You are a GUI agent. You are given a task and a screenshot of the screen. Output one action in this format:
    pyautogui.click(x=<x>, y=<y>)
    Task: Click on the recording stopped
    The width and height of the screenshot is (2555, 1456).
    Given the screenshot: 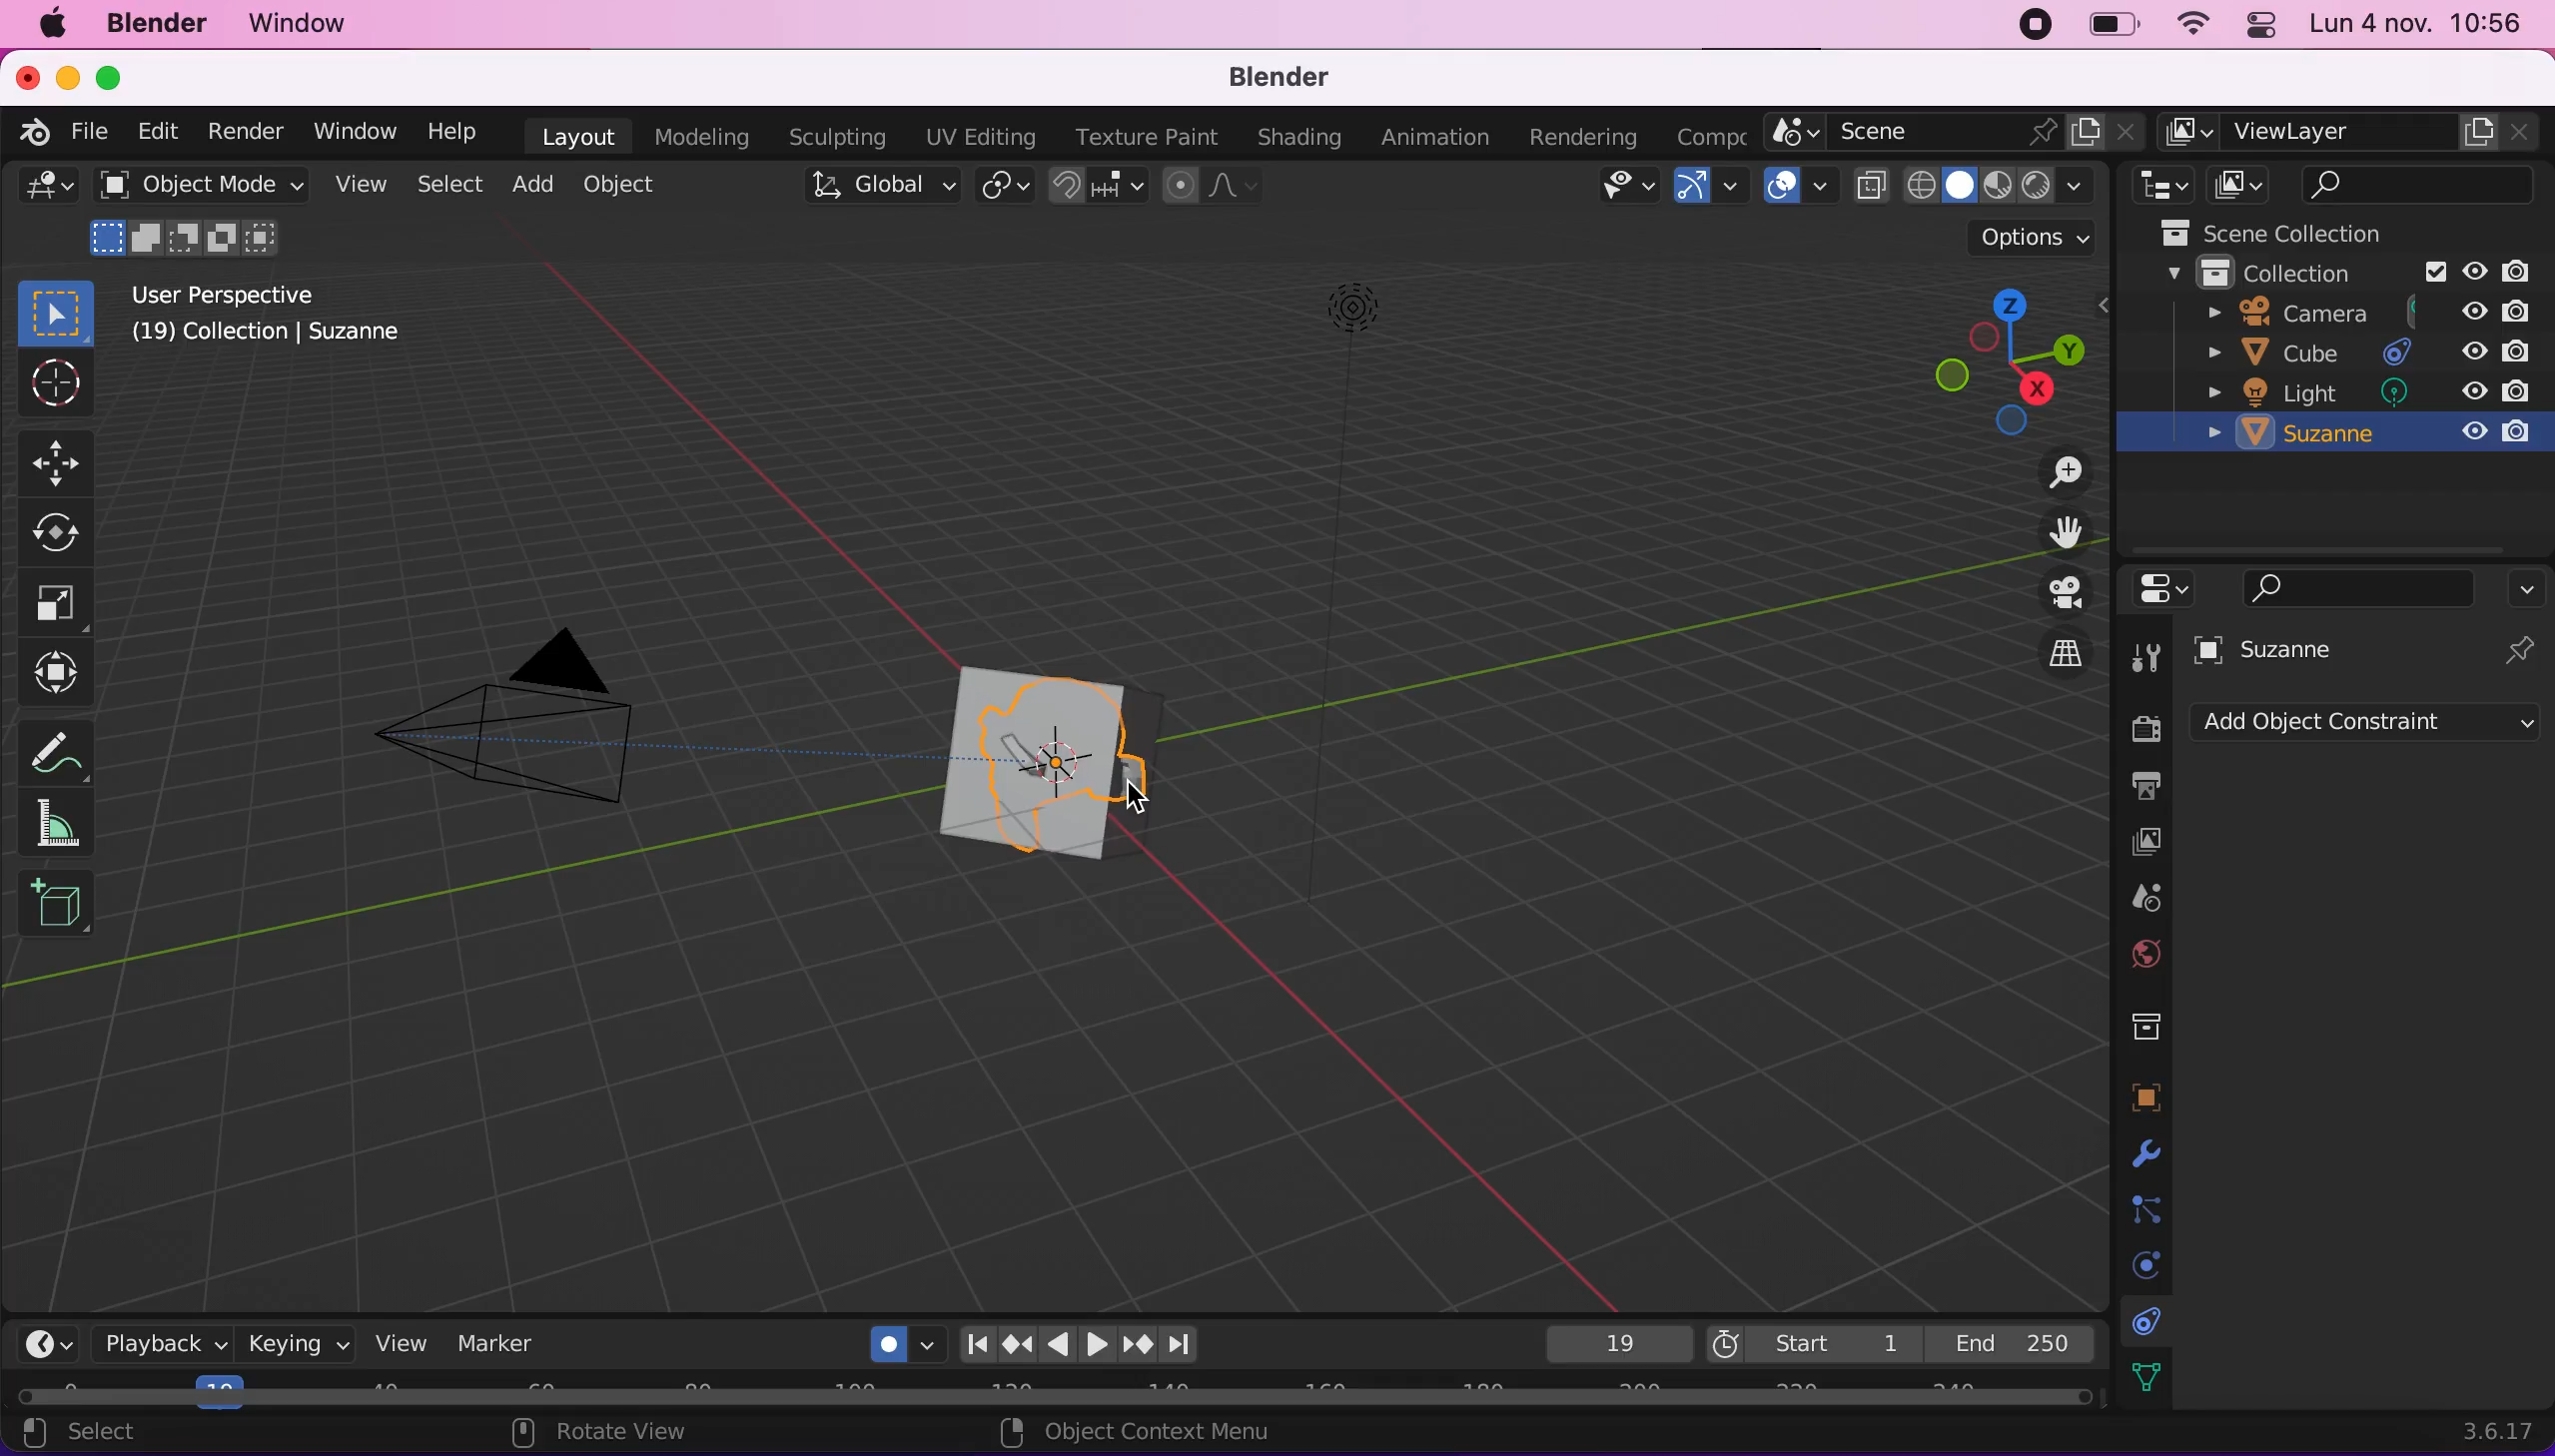 What is the action you would take?
    pyautogui.click(x=2038, y=26)
    